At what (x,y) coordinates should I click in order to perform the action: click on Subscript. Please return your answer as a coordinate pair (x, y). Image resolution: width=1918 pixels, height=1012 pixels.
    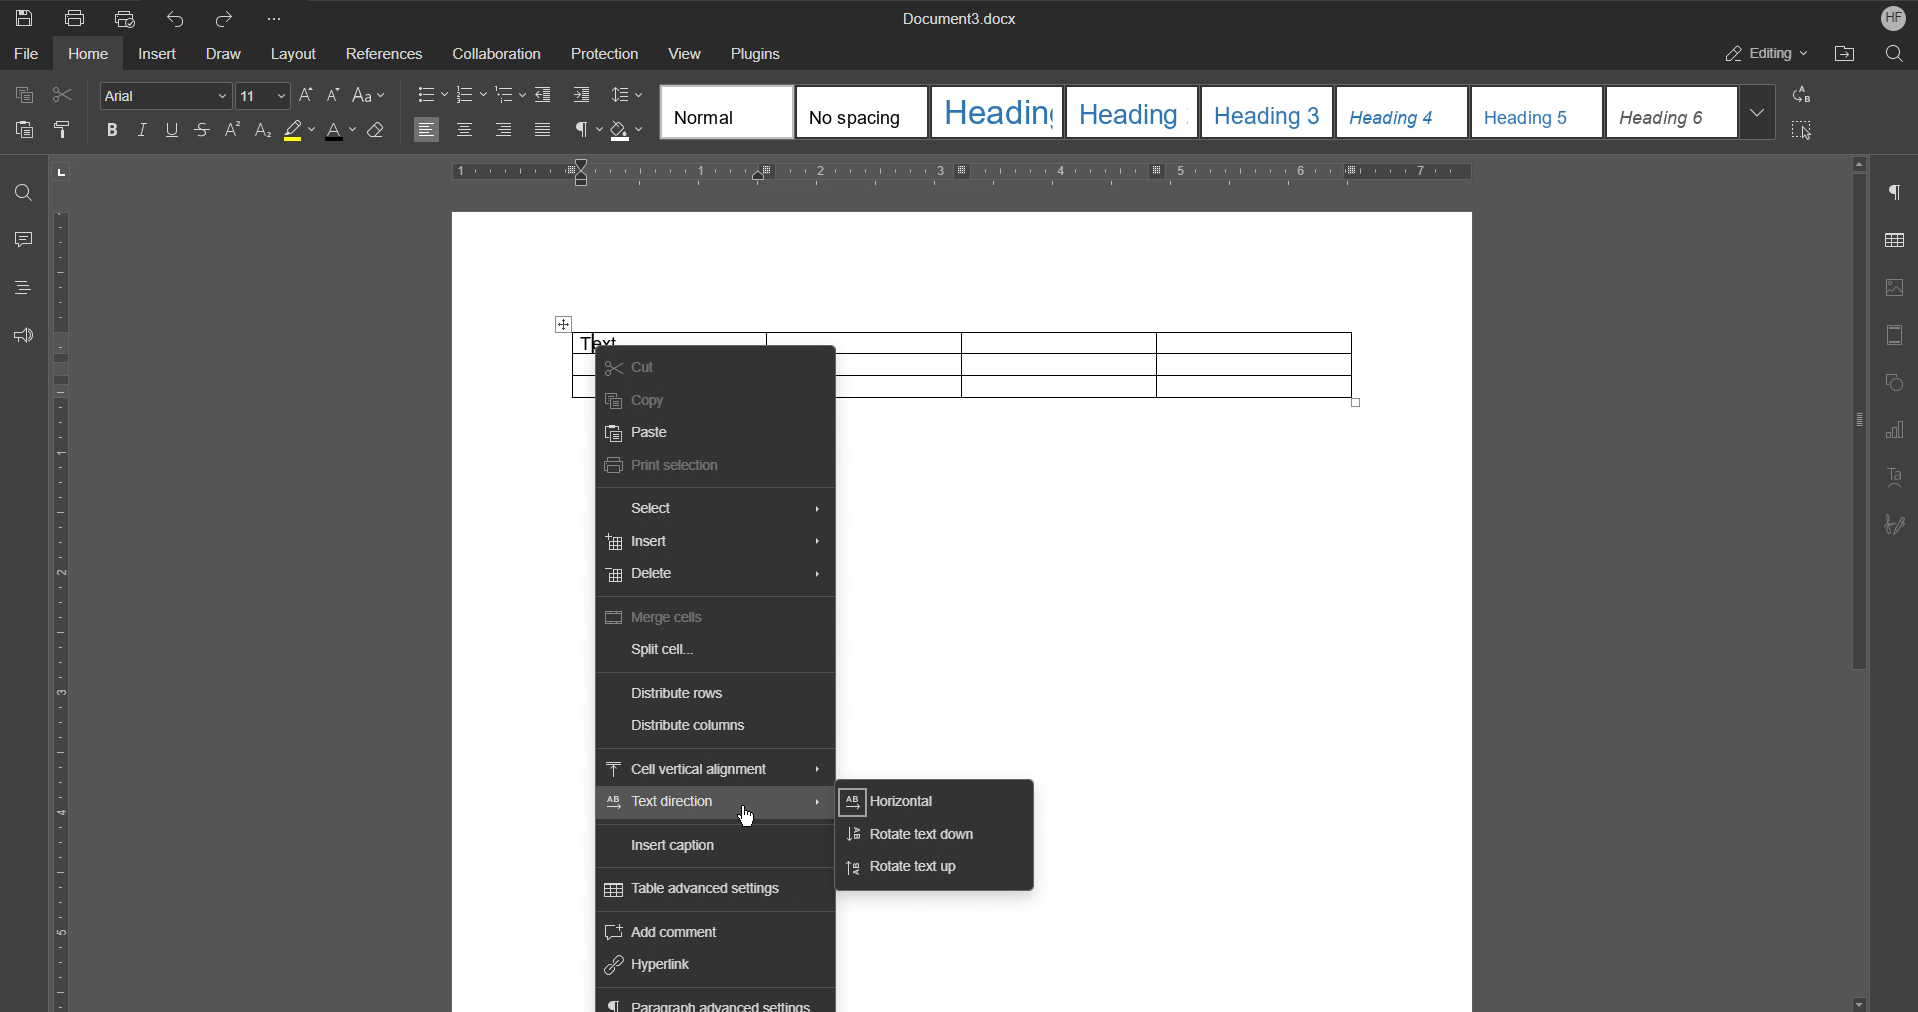
    Looking at the image, I should click on (262, 129).